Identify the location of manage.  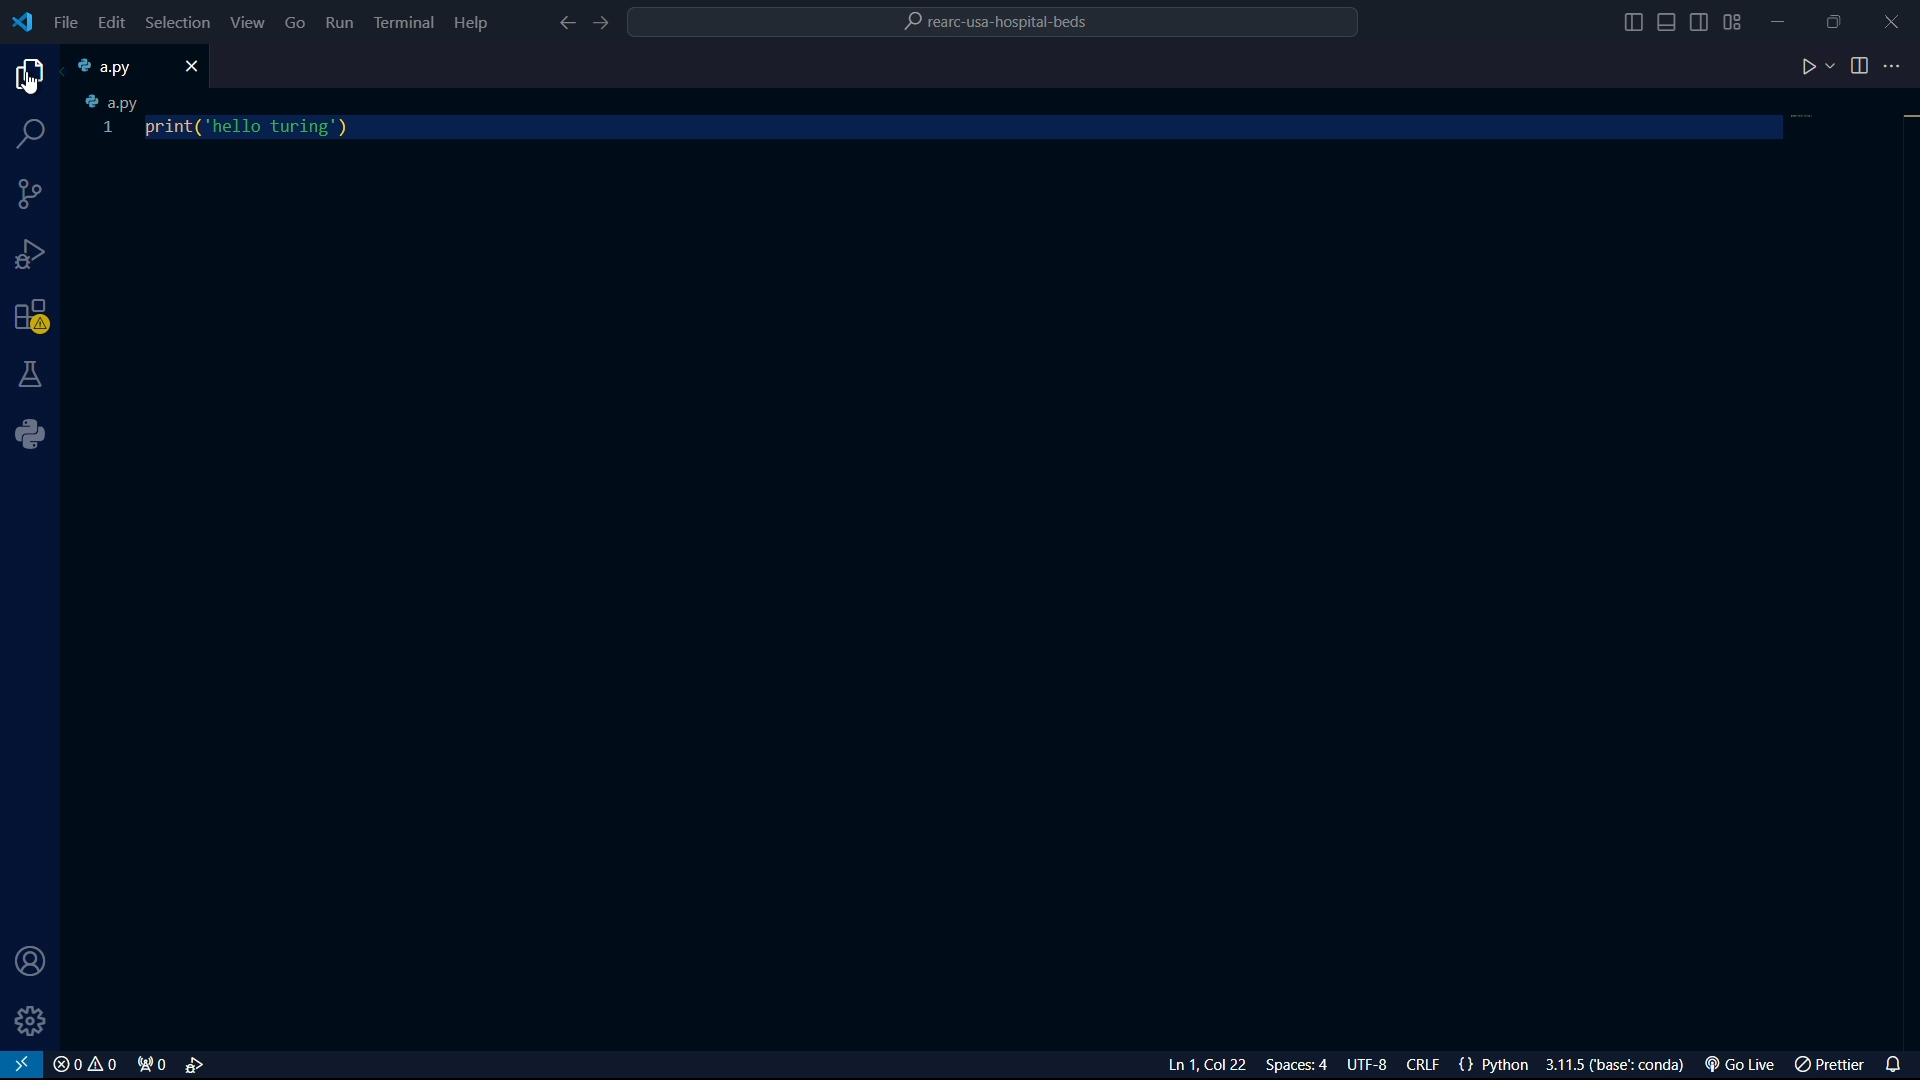
(33, 1021).